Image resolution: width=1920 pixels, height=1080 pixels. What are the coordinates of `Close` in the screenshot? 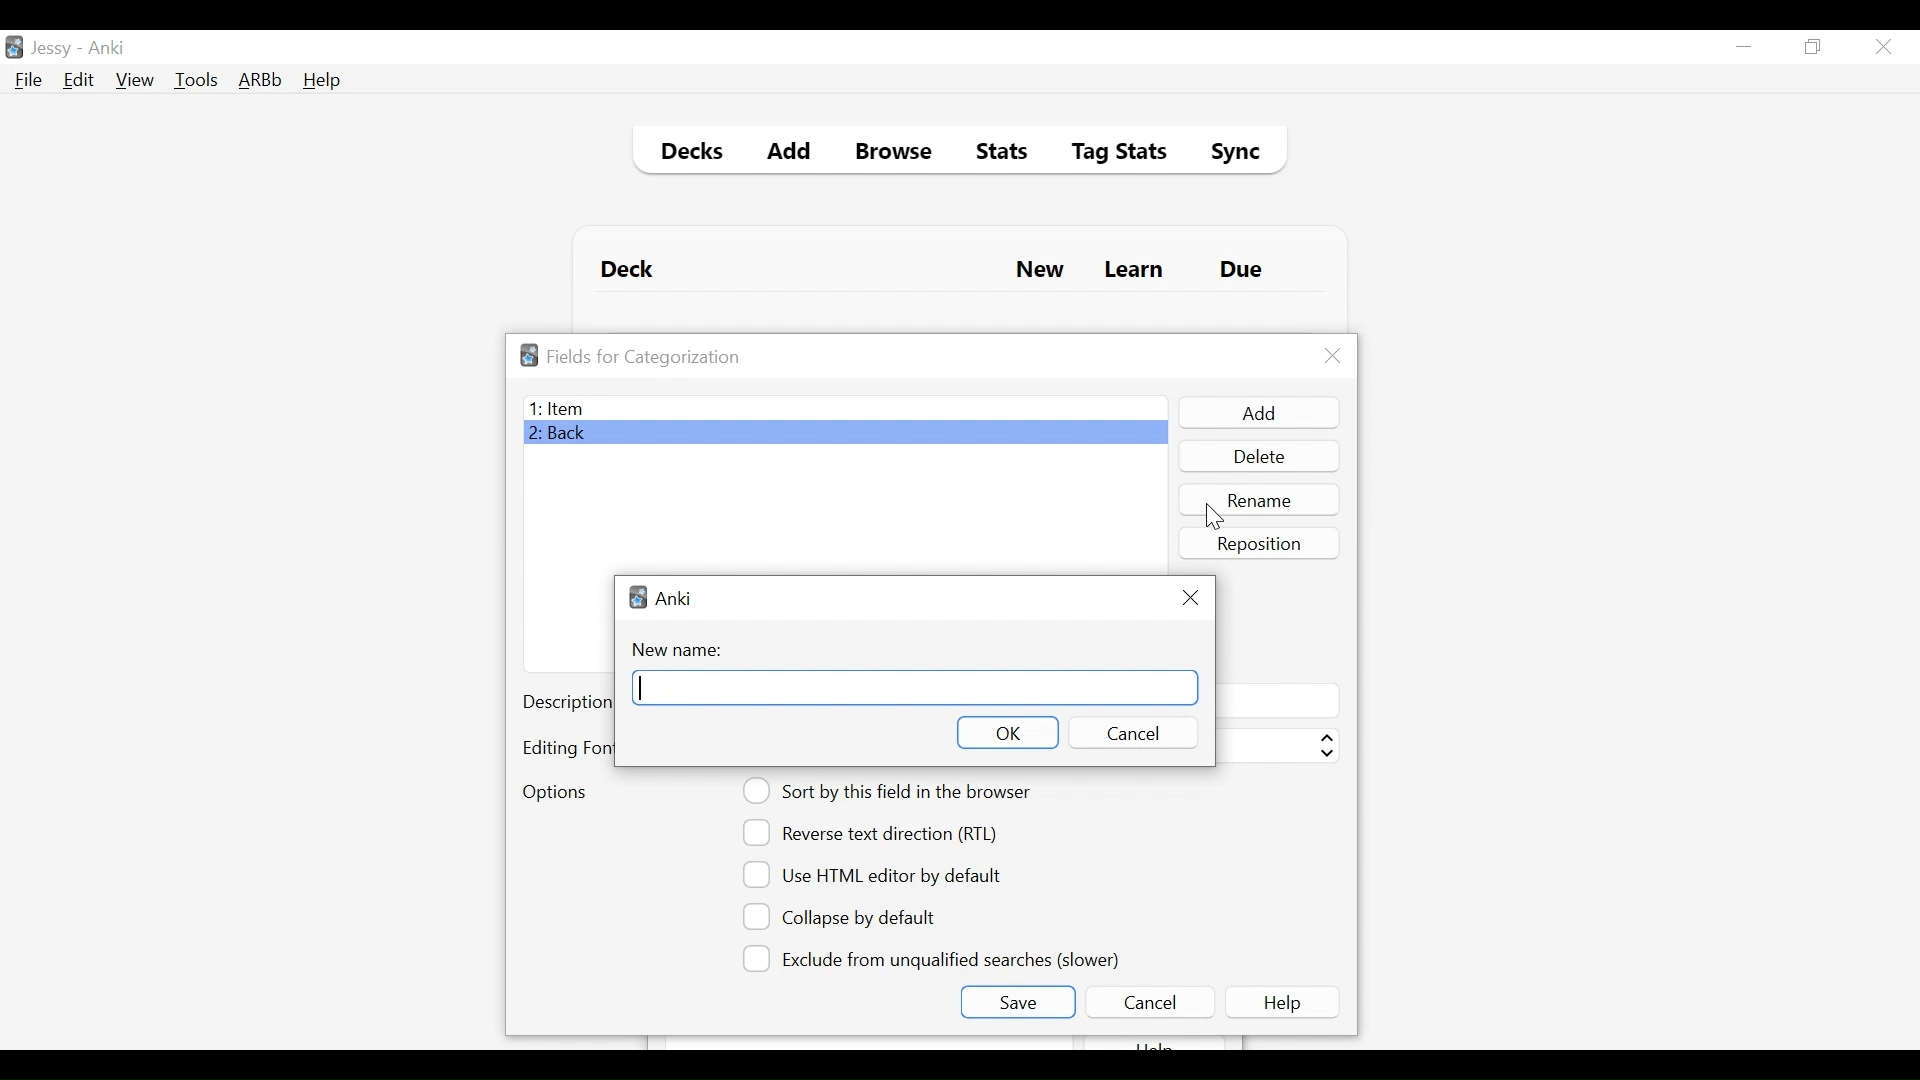 It's located at (1883, 47).